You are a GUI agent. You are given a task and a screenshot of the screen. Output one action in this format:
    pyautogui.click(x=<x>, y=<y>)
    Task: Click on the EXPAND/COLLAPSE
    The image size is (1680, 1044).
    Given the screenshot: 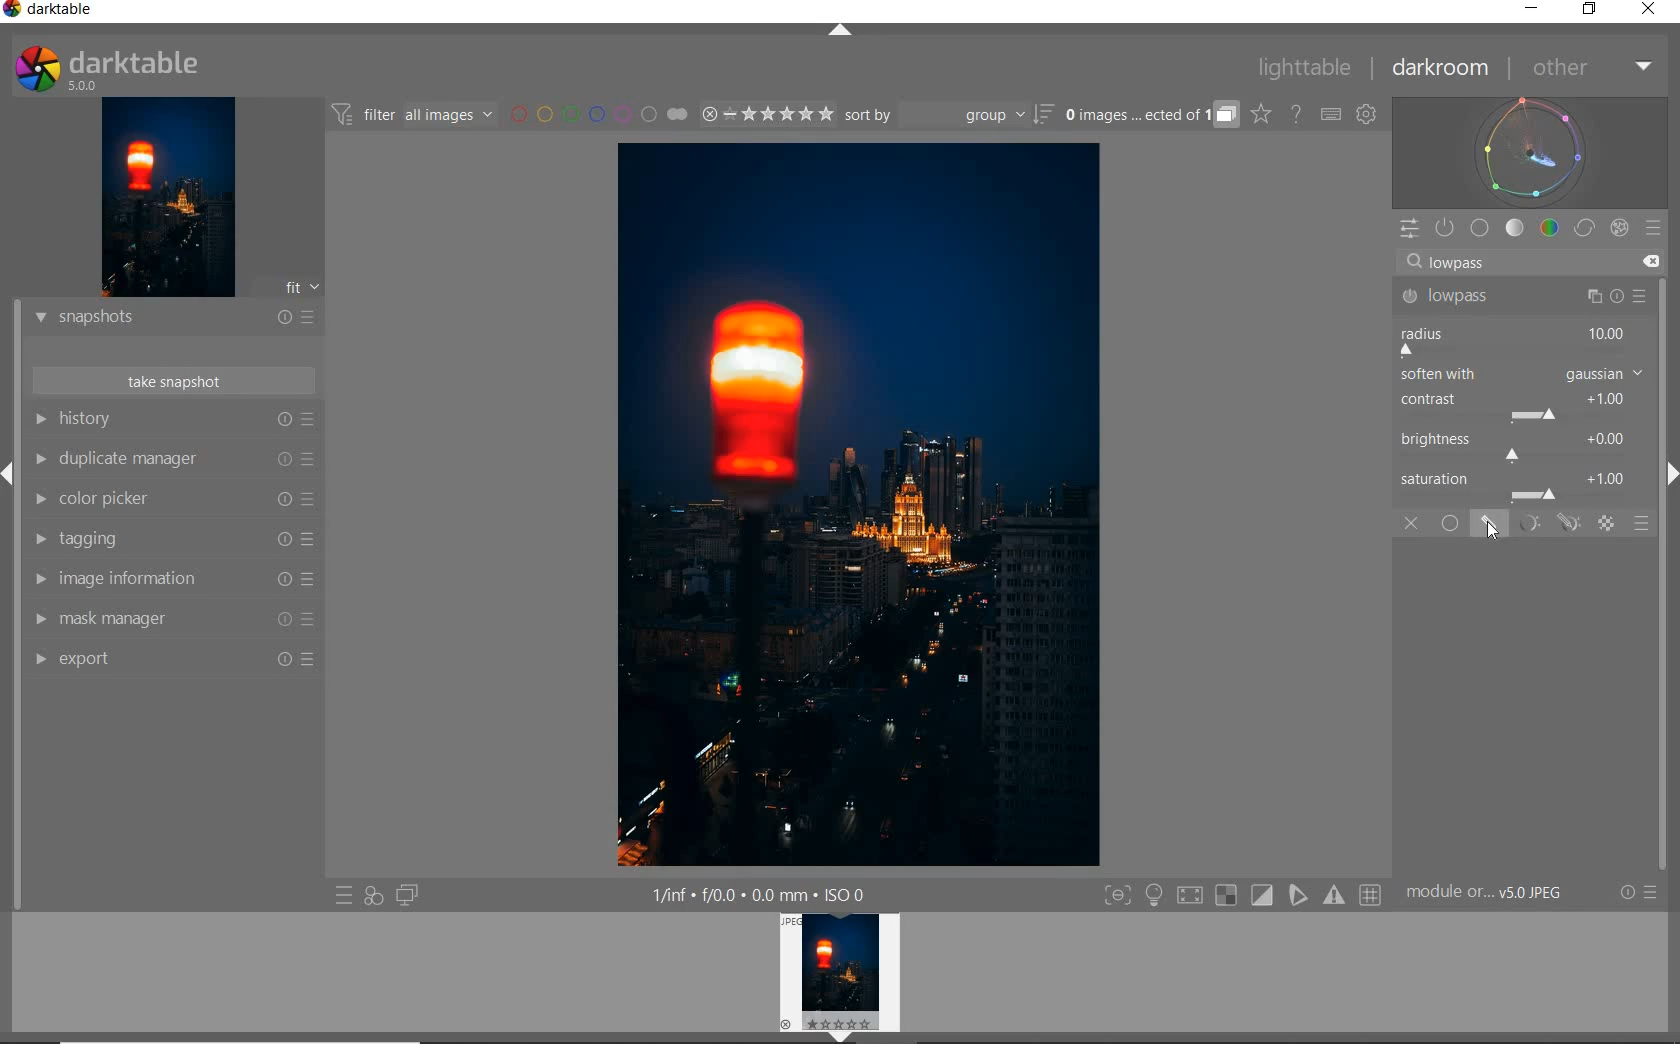 What is the action you would take?
    pyautogui.click(x=10, y=470)
    